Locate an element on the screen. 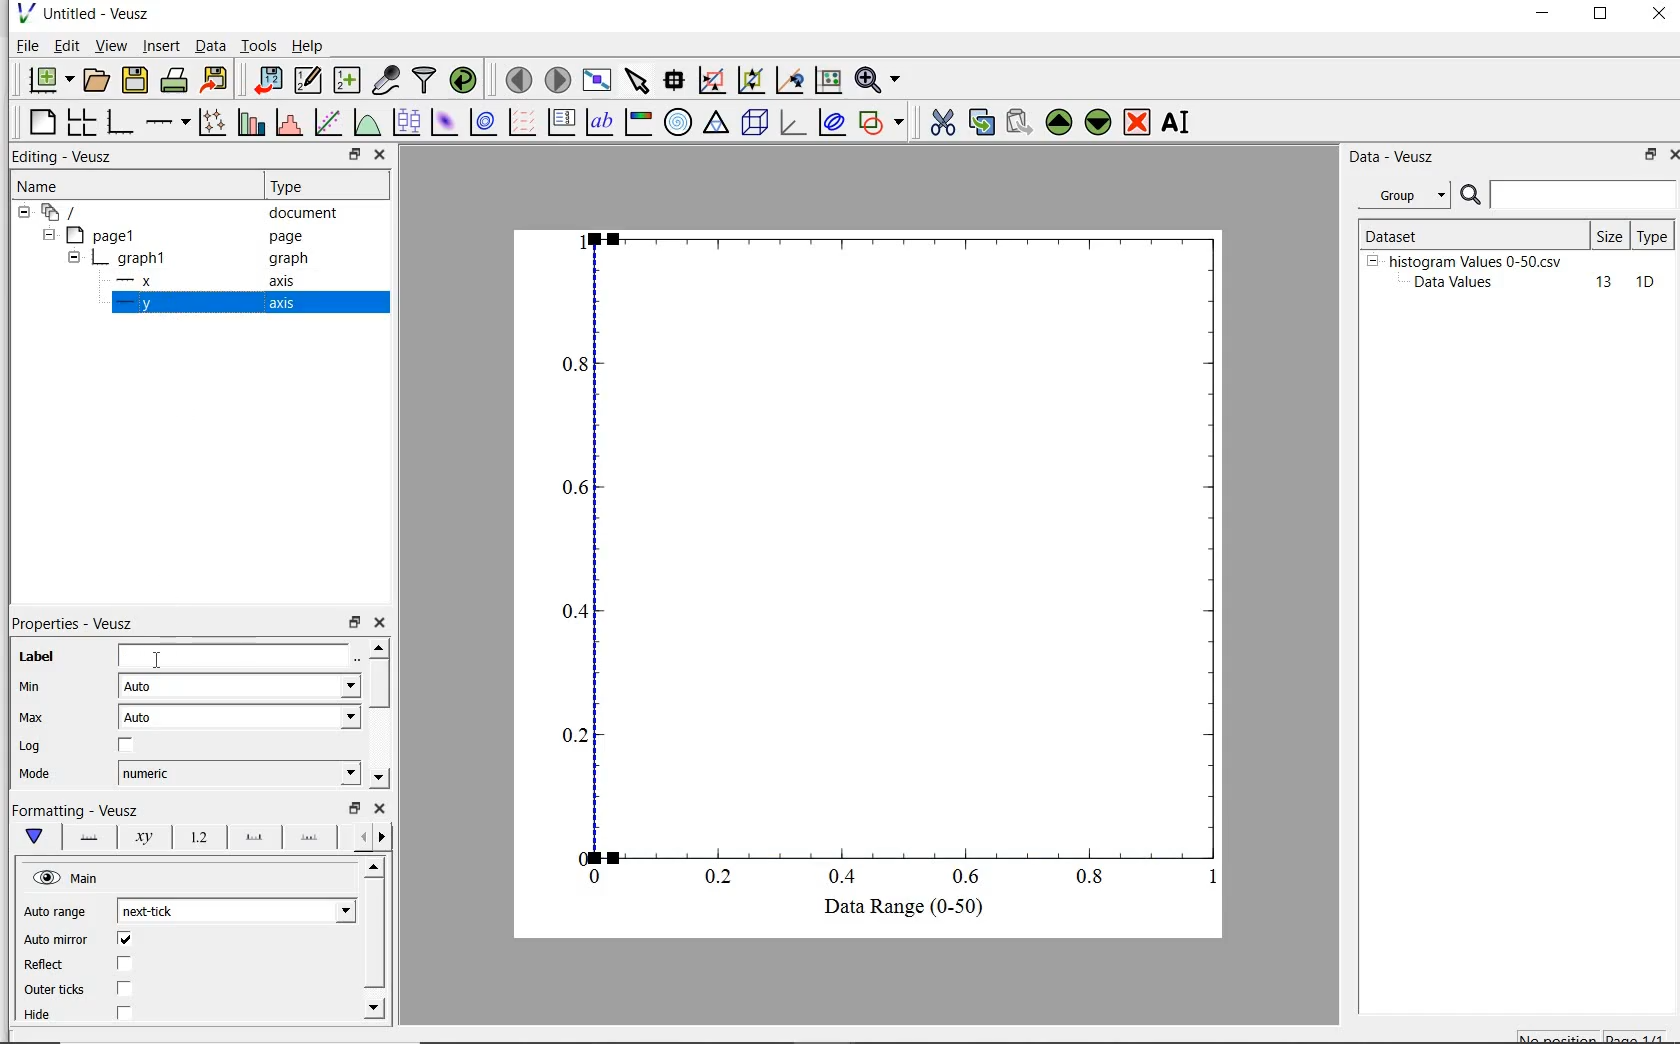  current document is located at coordinates (63, 213).